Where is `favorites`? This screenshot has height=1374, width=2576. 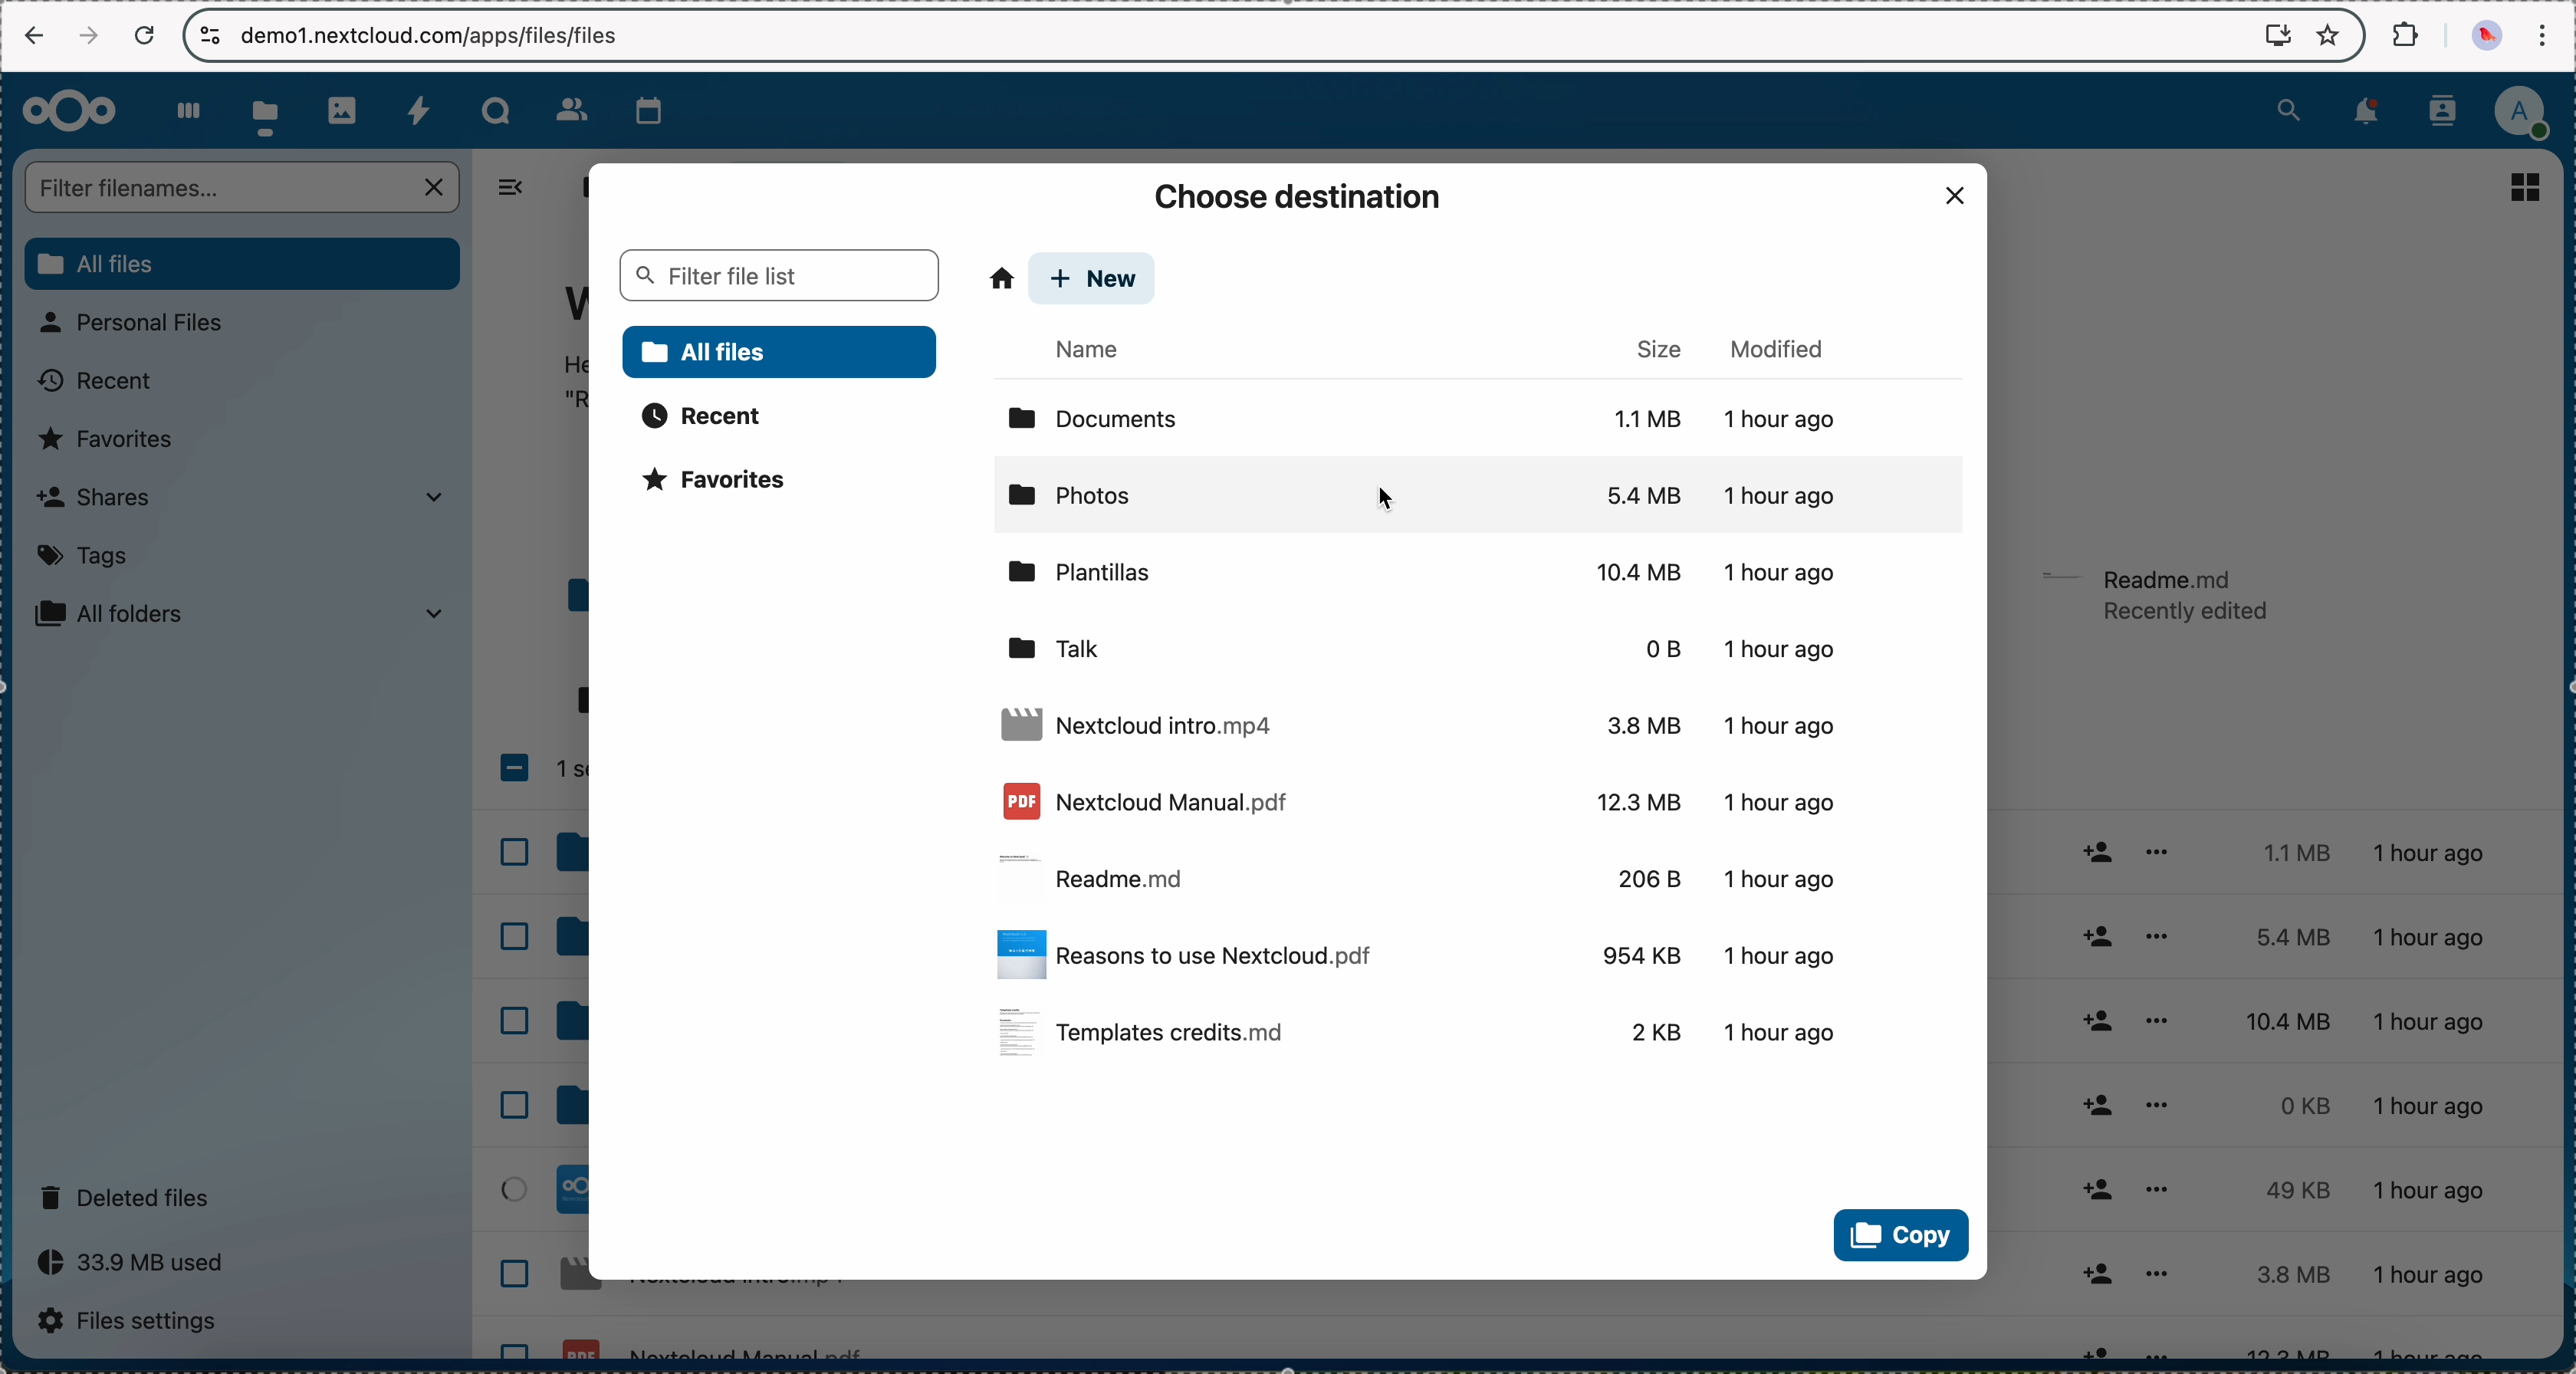
favorites is located at coordinates (114, 439).